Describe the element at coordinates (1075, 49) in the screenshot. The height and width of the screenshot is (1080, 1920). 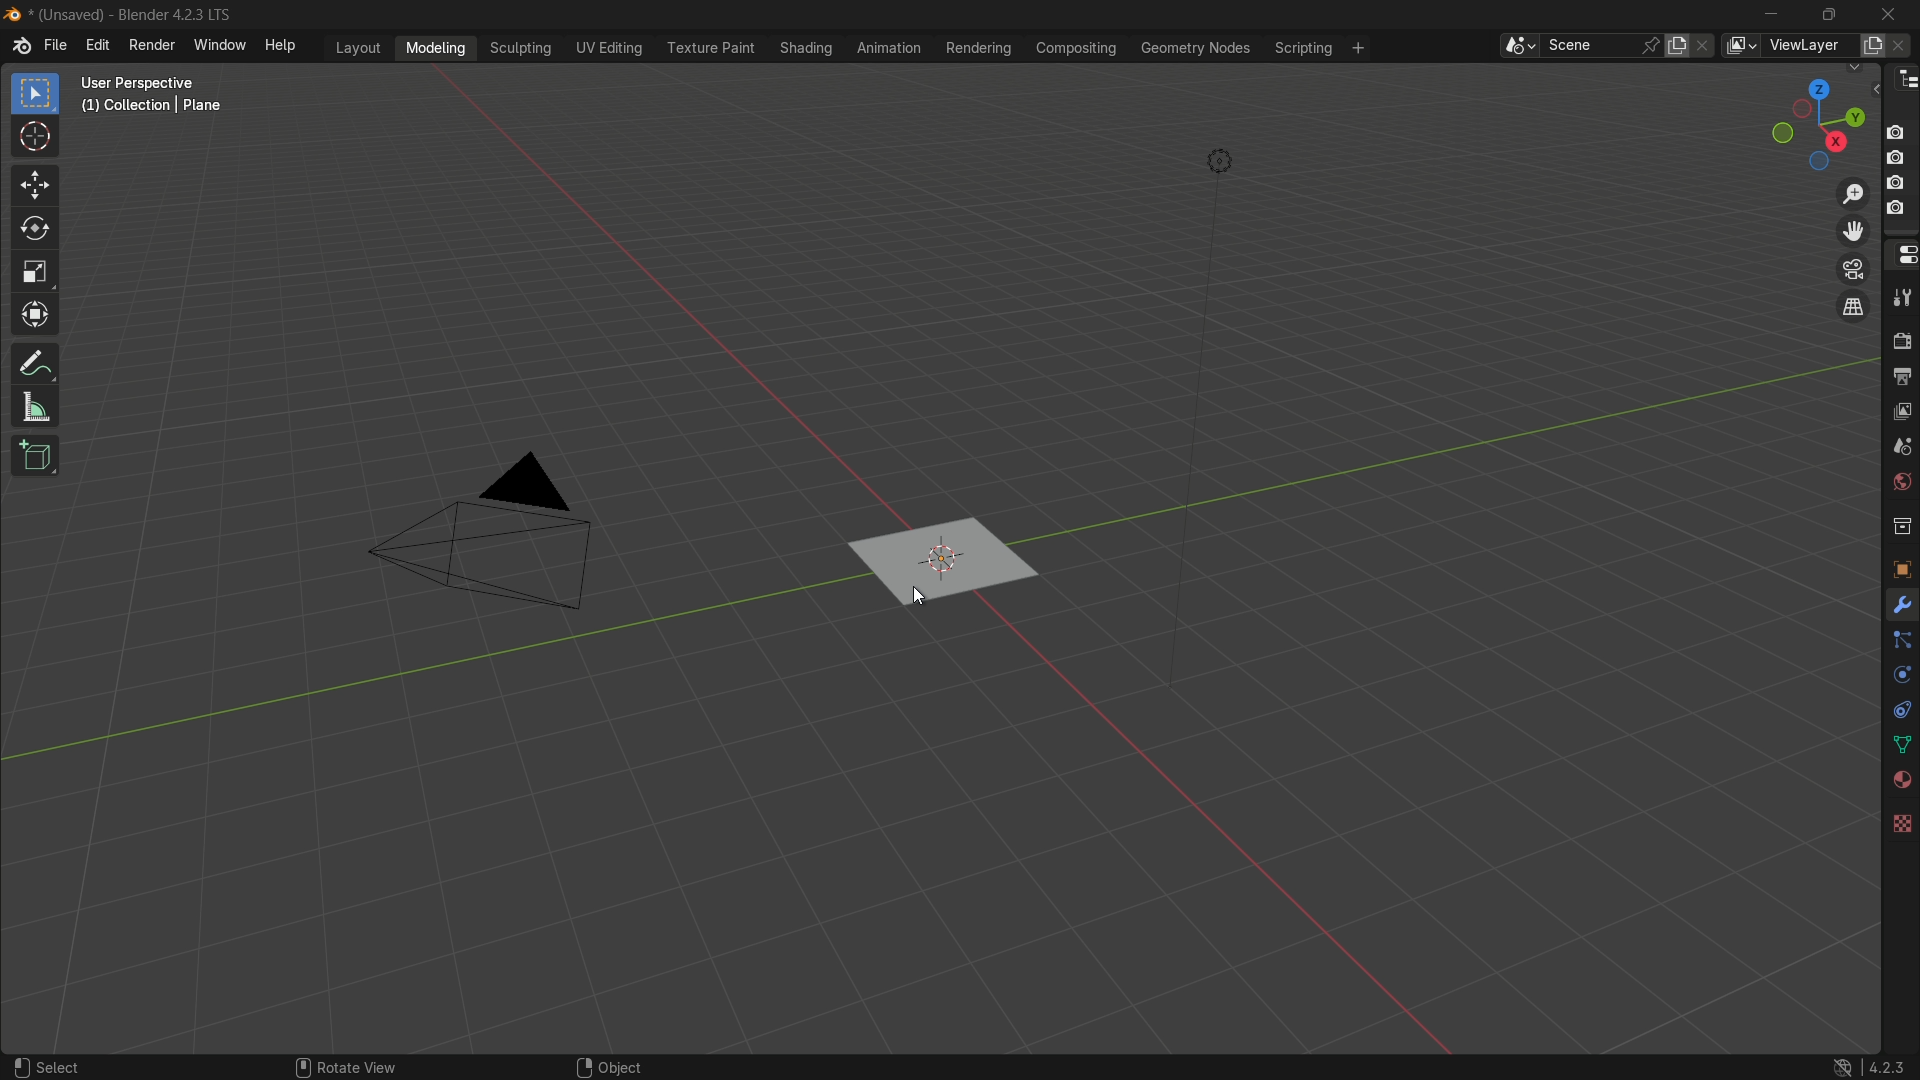
I see `compositing` at that location.